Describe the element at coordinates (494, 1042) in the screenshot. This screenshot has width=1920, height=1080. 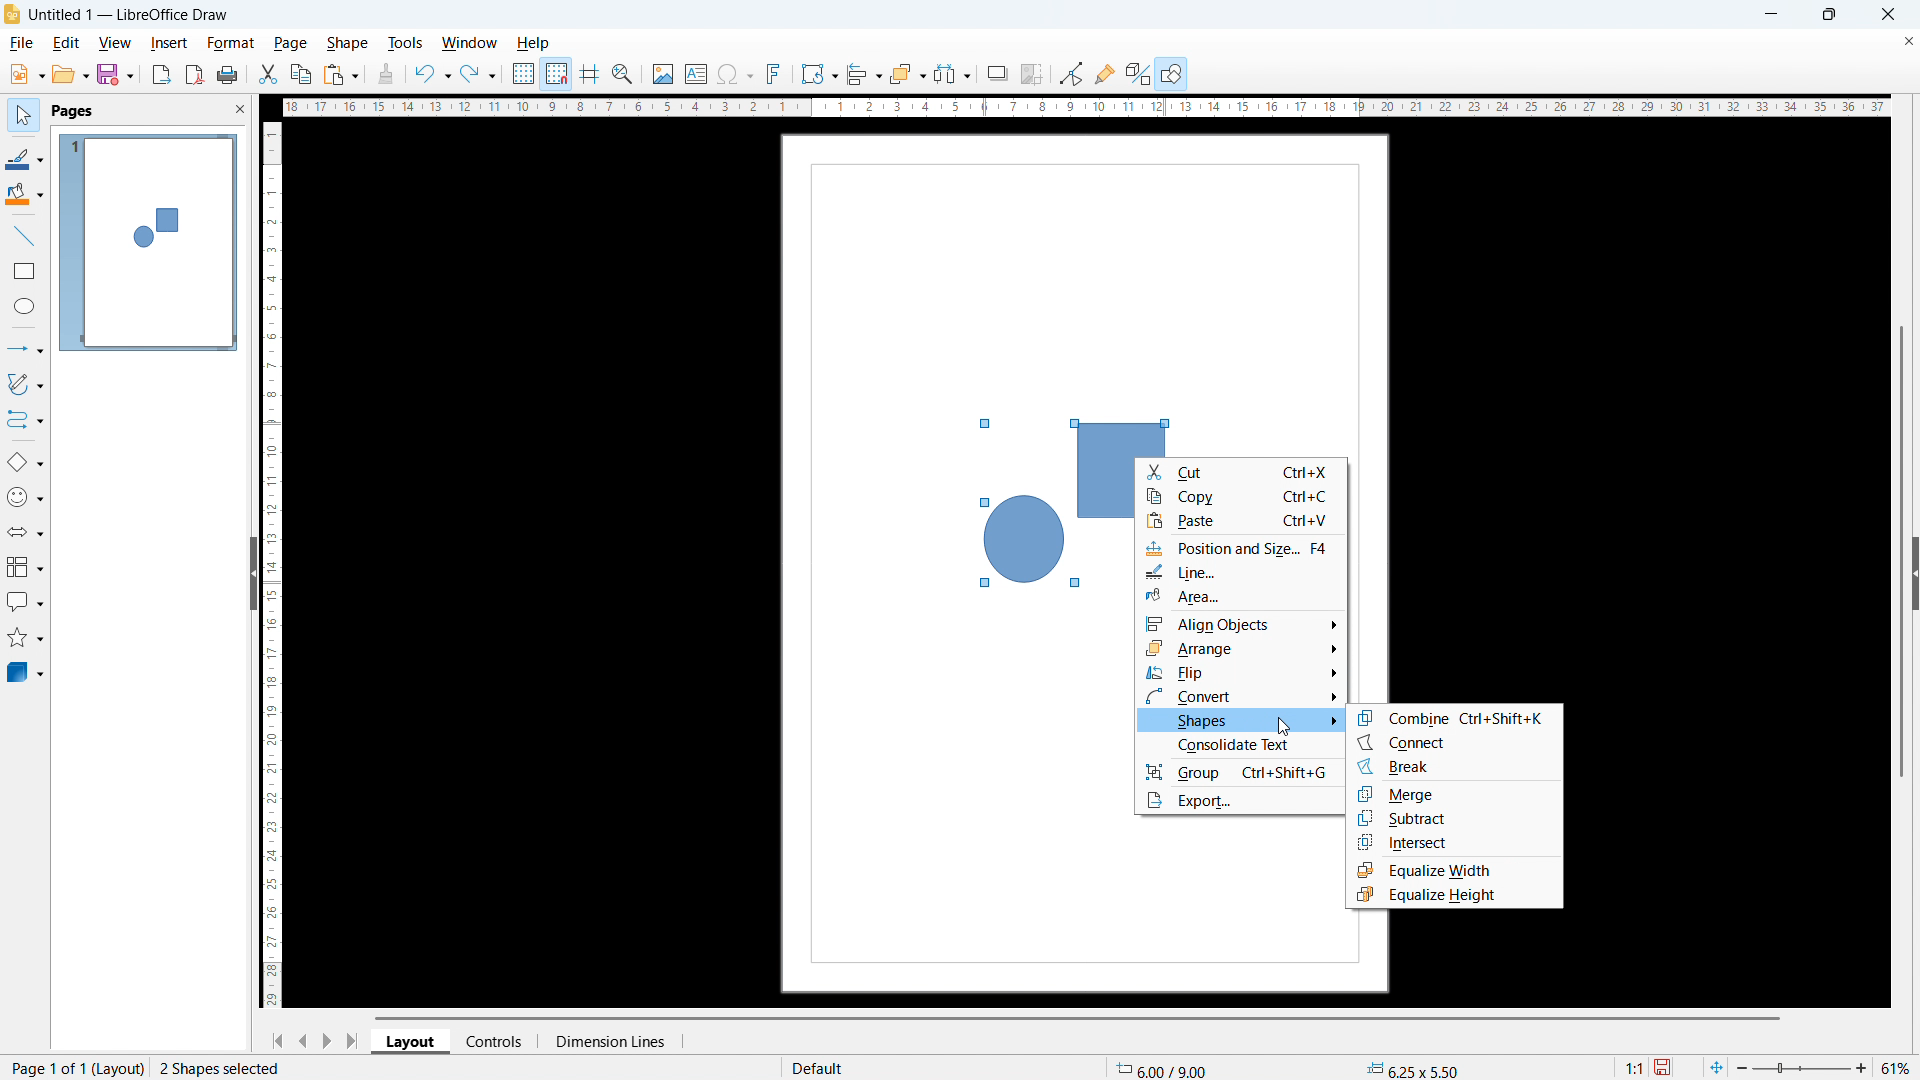
I see `controls` at that location.